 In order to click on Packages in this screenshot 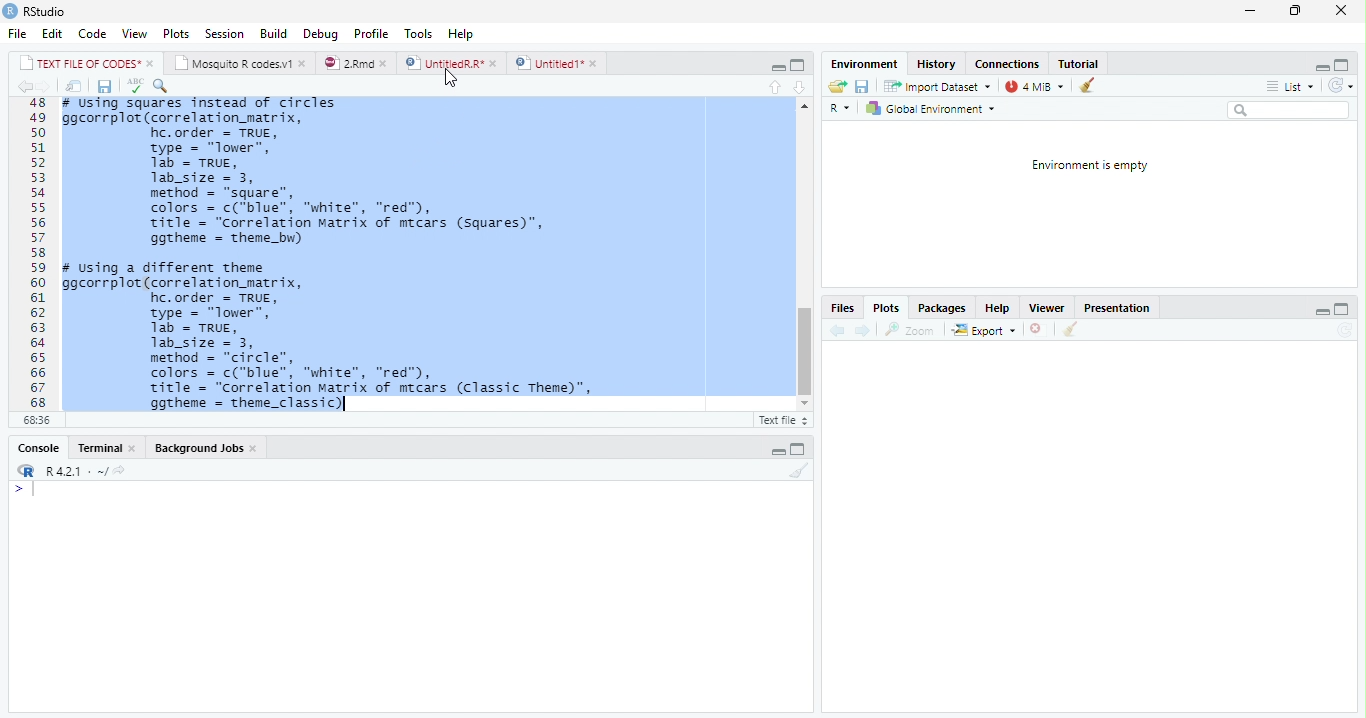, I will do `click(939, 309)`.